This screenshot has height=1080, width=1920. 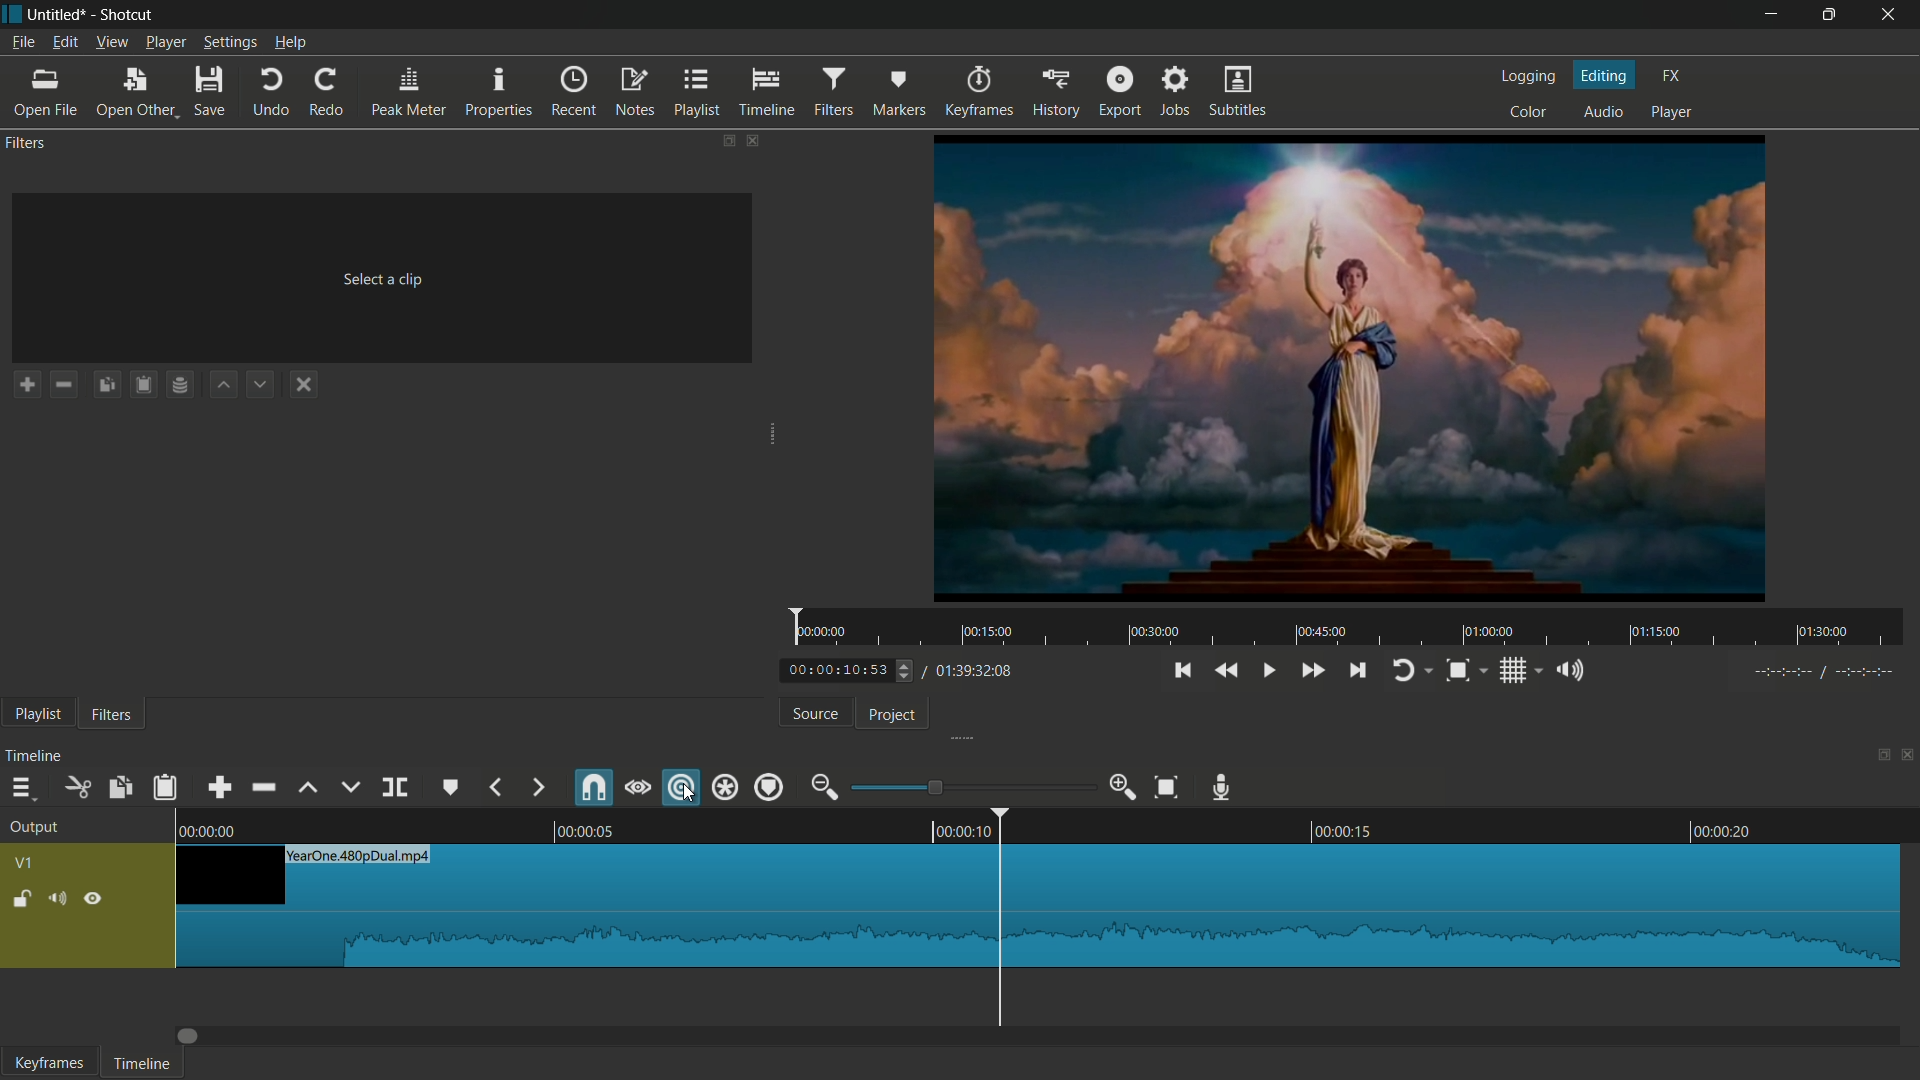 I want to click on deselect a filter, so click(x=302, y=384).